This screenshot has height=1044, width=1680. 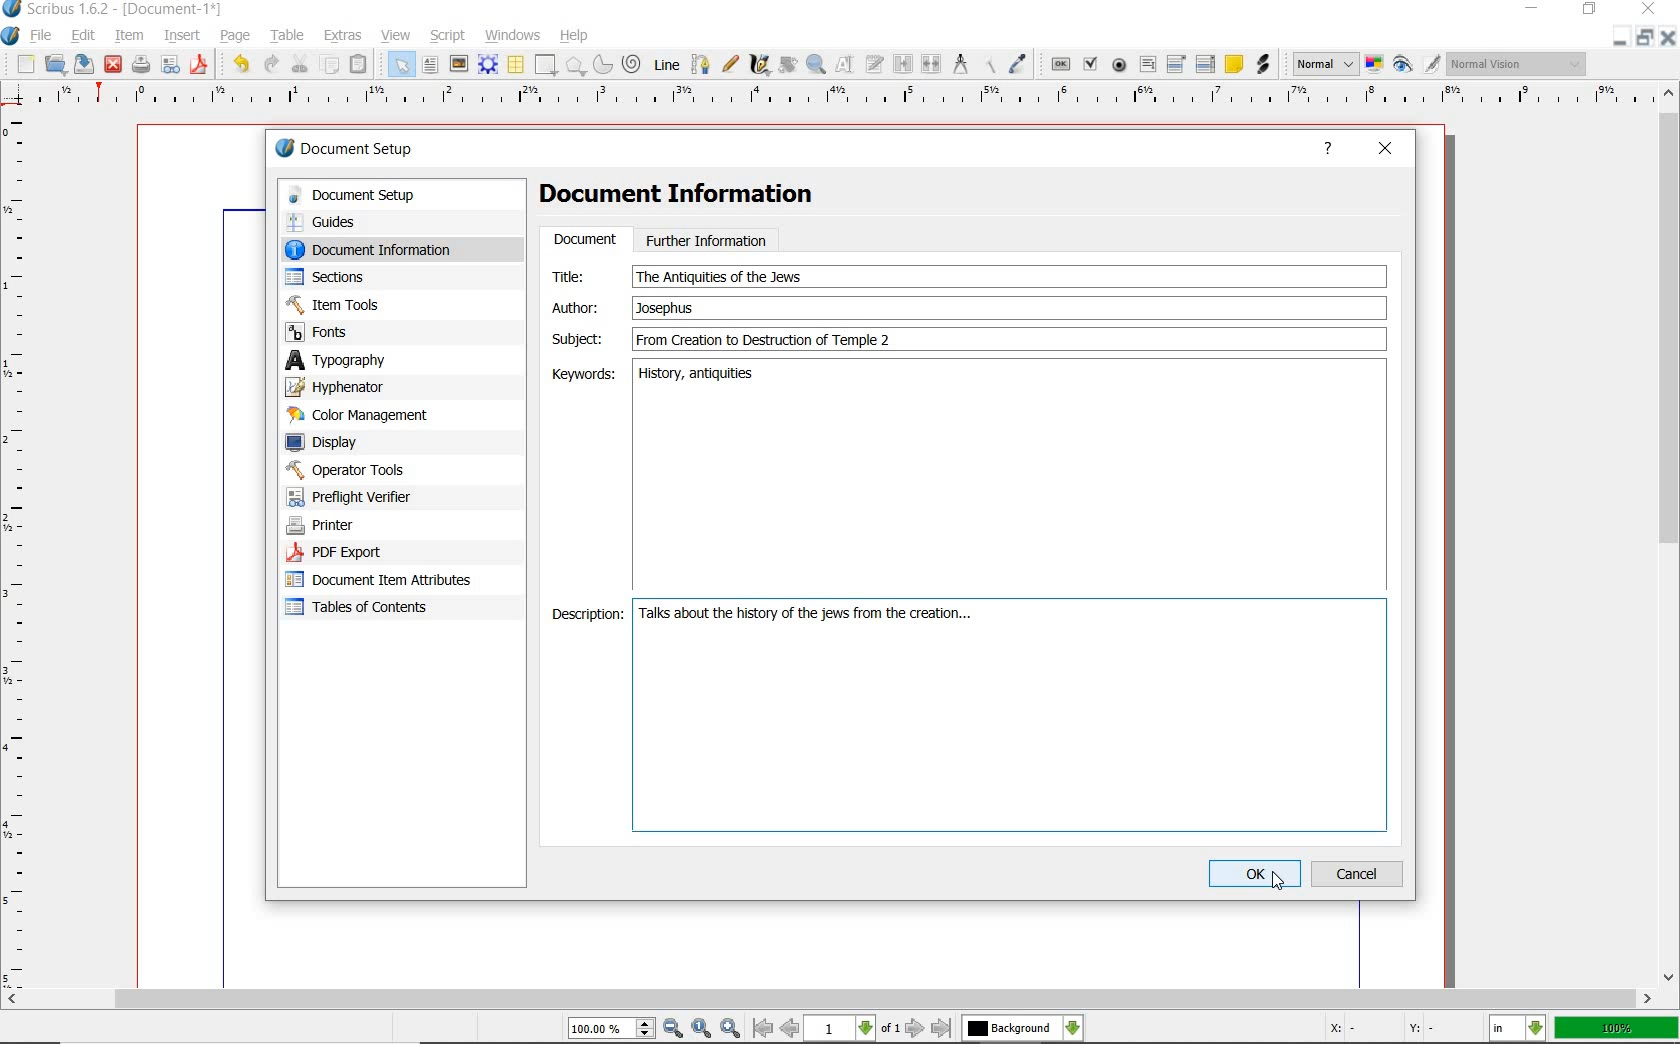 What do you see at coordinates (669, 307) in the screenshot?
I see `Author Text` at bounding box center [669, 307].